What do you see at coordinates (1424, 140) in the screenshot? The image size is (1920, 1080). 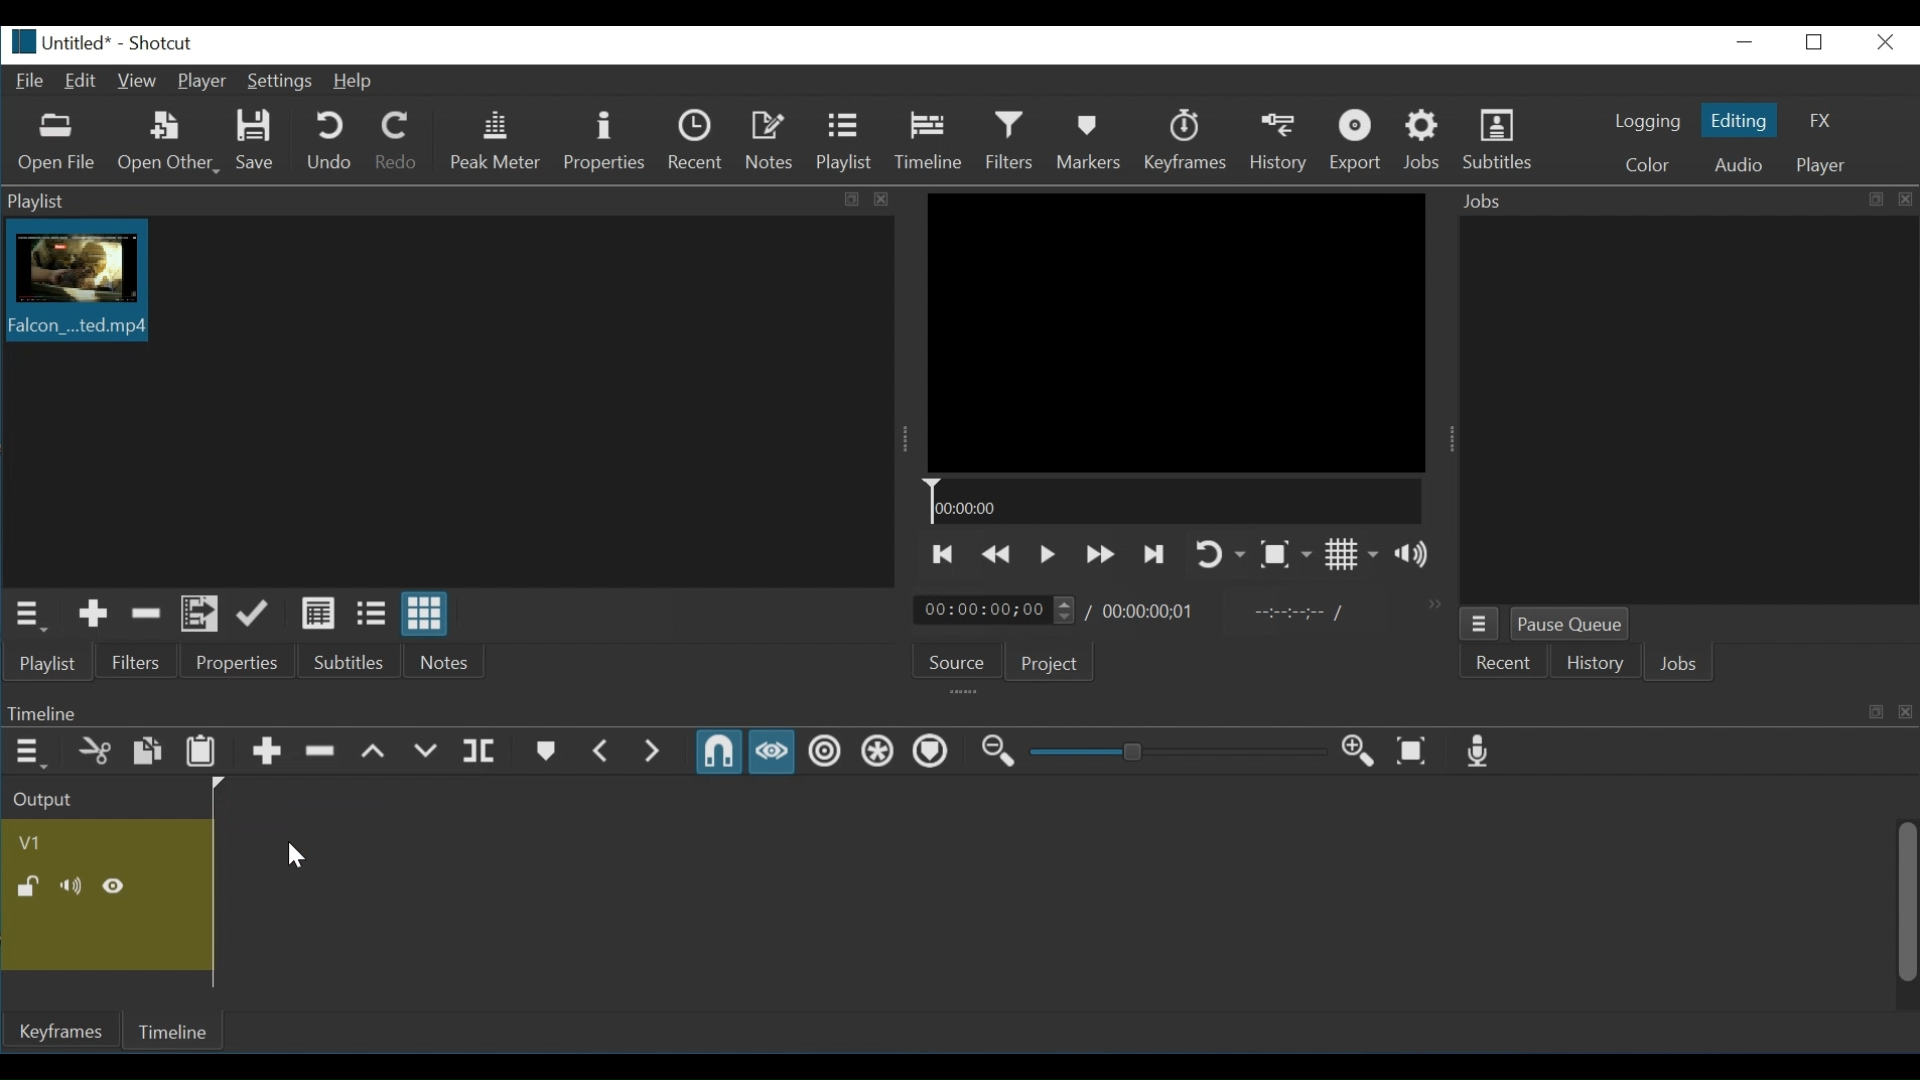 I see `Jobs` at bounding box center [1424, 140].